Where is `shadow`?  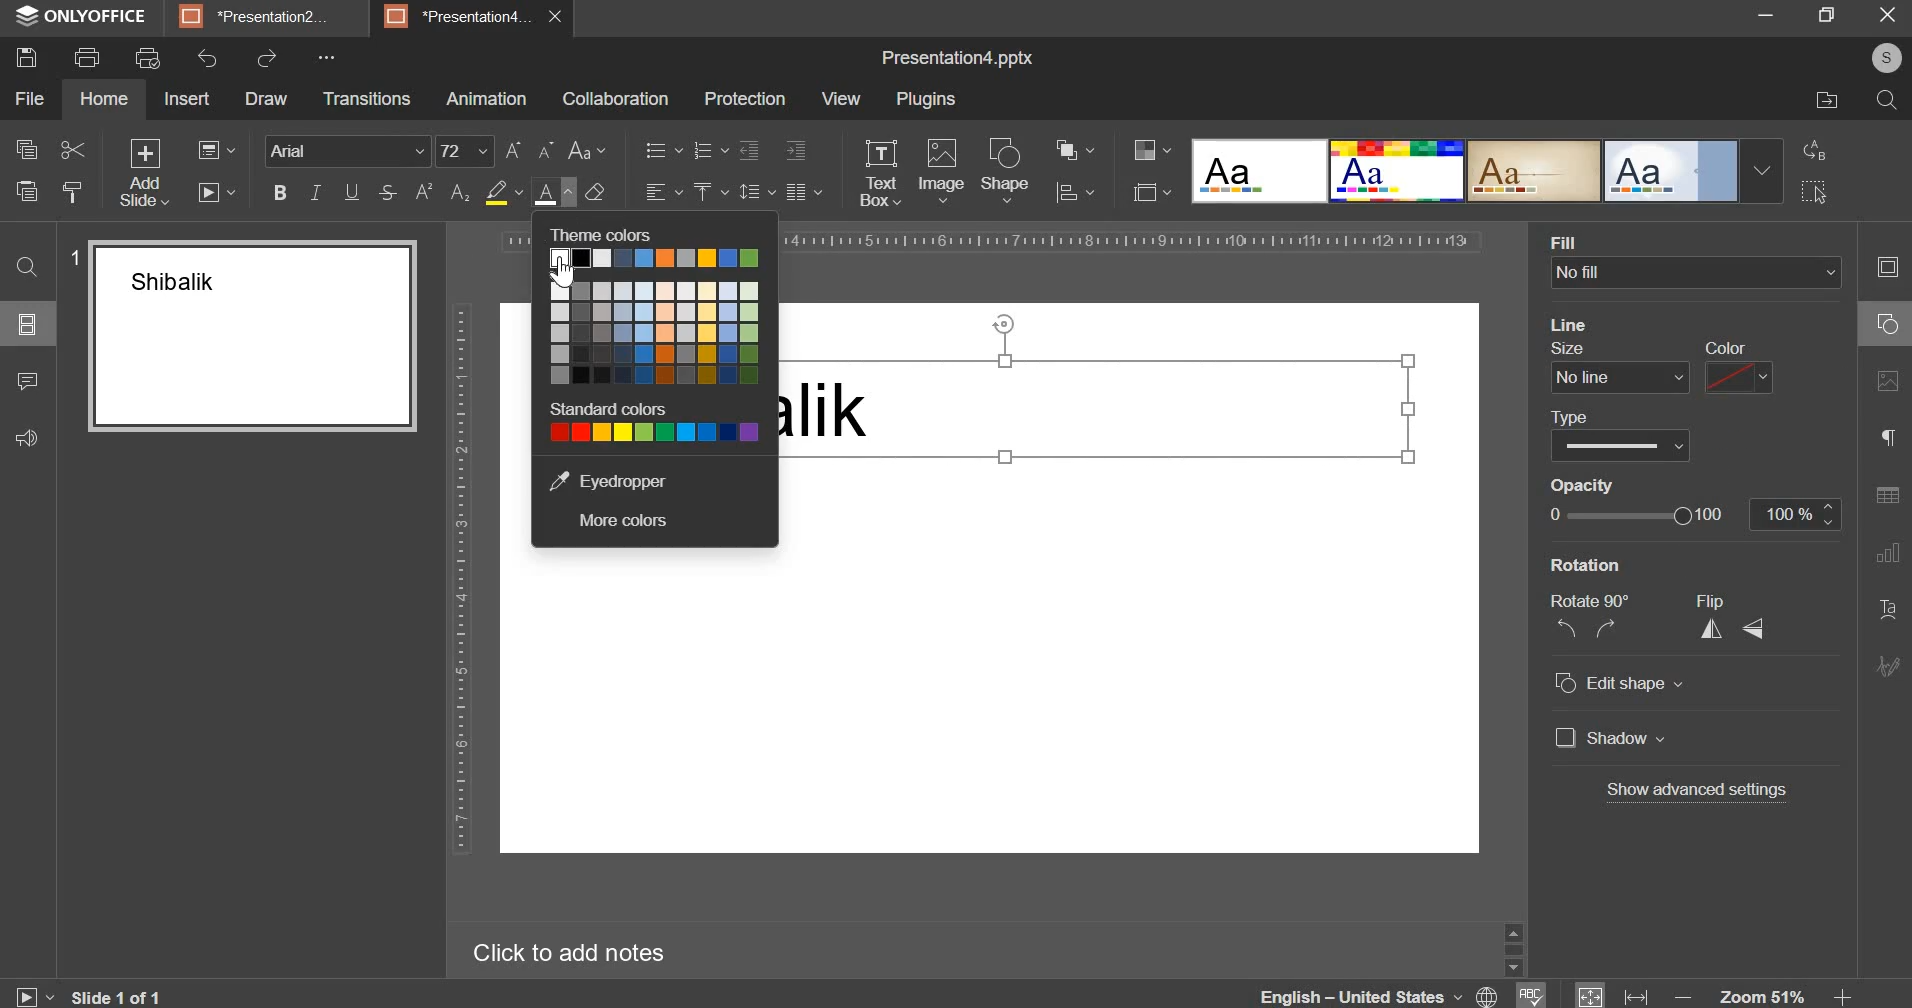 shadow is located at coordinates (1612, 740).